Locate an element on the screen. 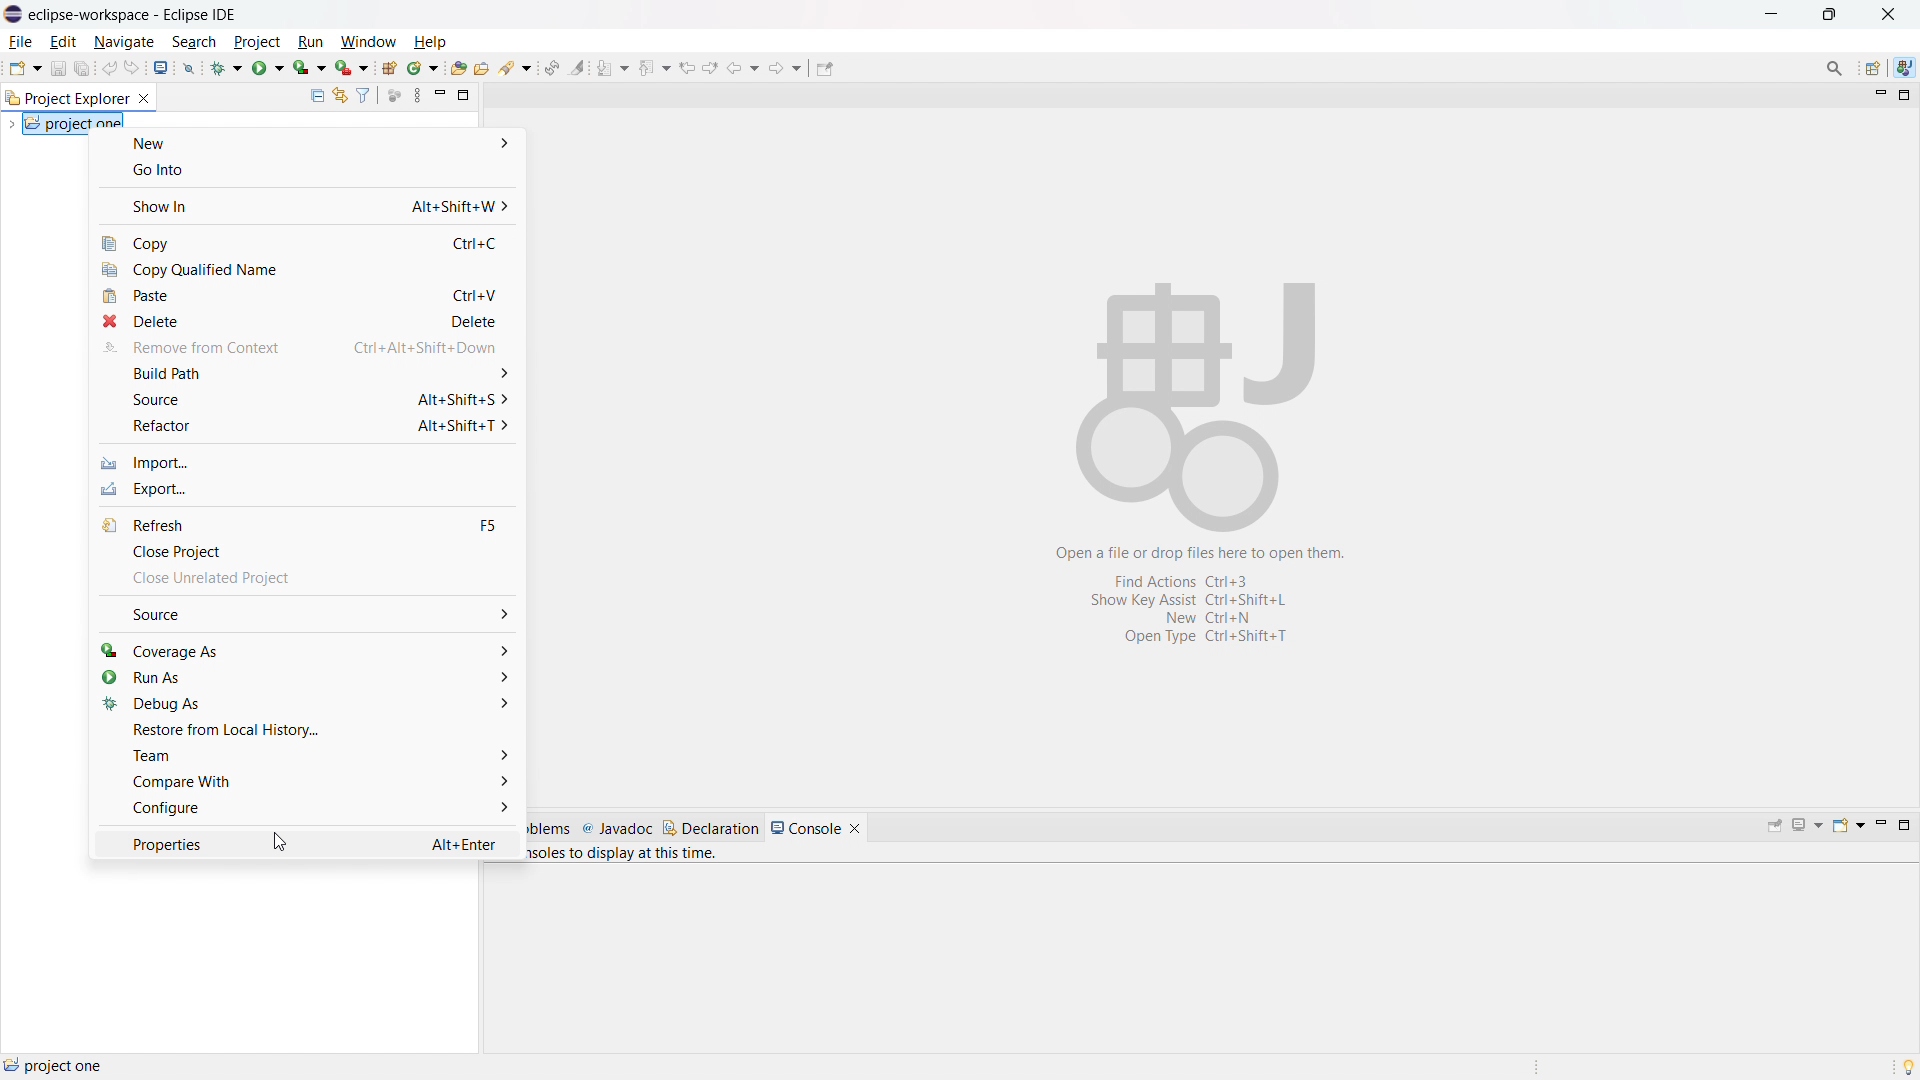 The height and width of the screenshot is (1080, 1920). remove from context is located at coordinates (306, 348).